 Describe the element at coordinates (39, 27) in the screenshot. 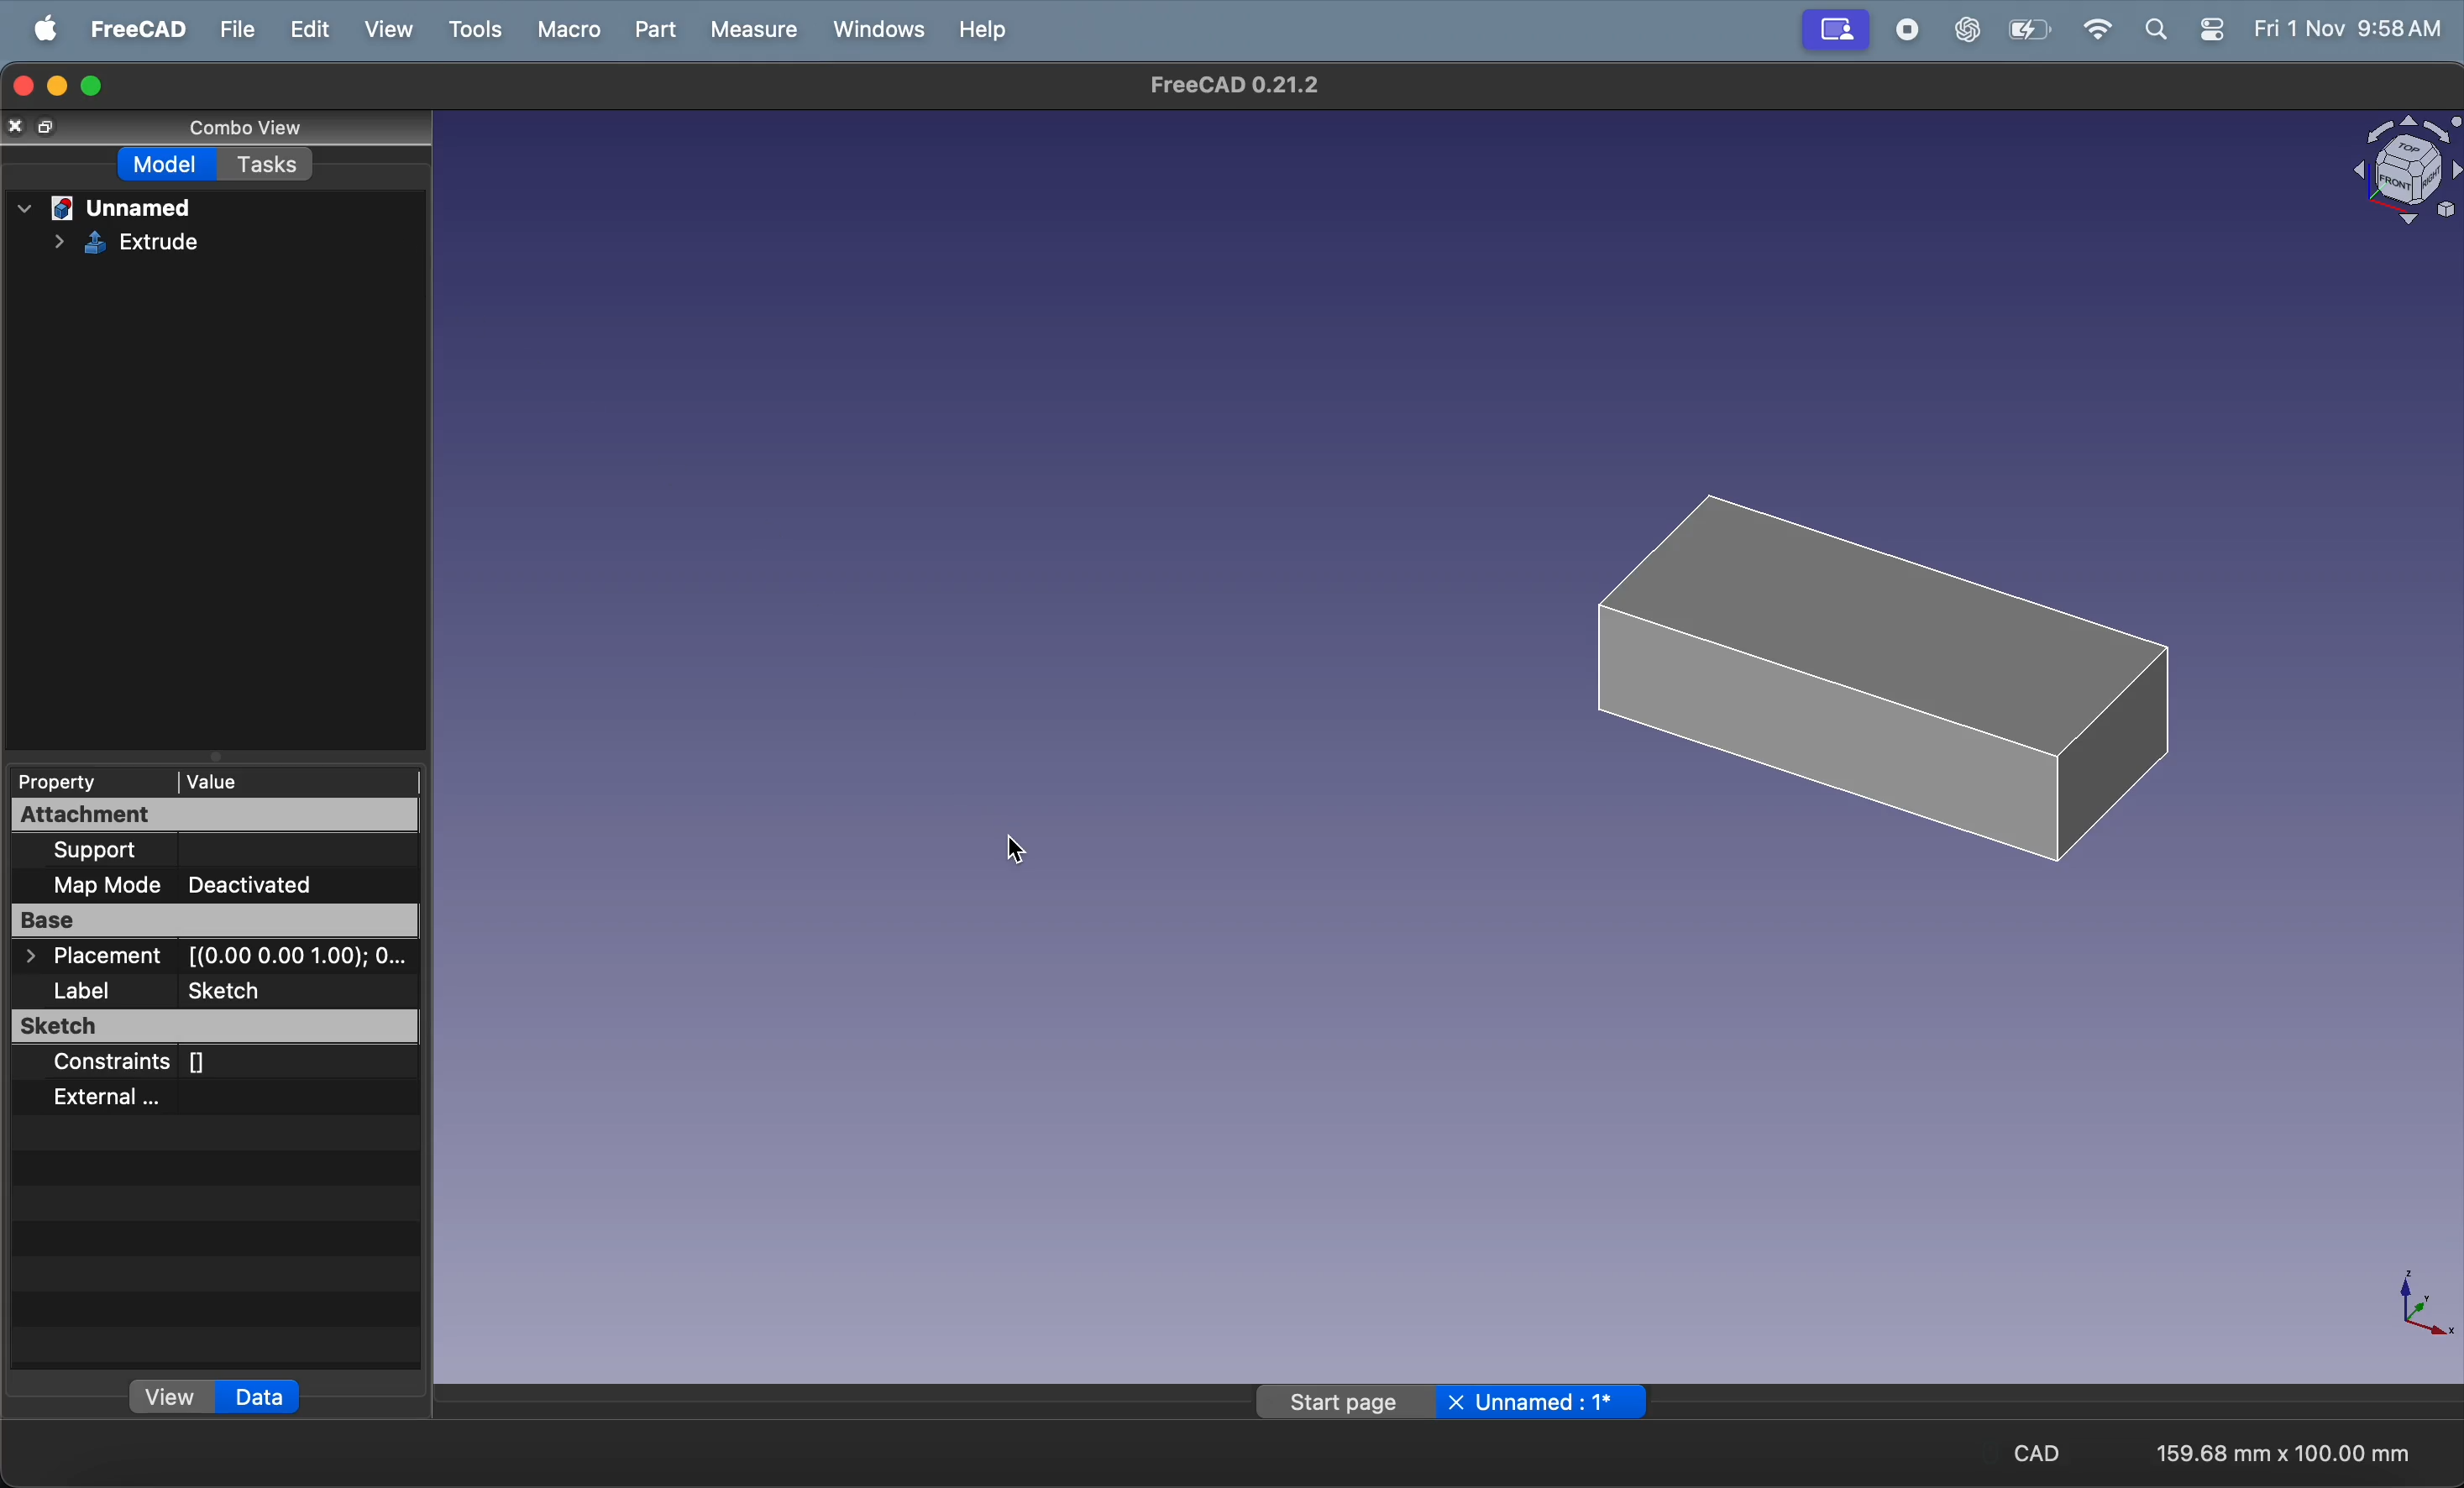

I see `apple menu` at that location.